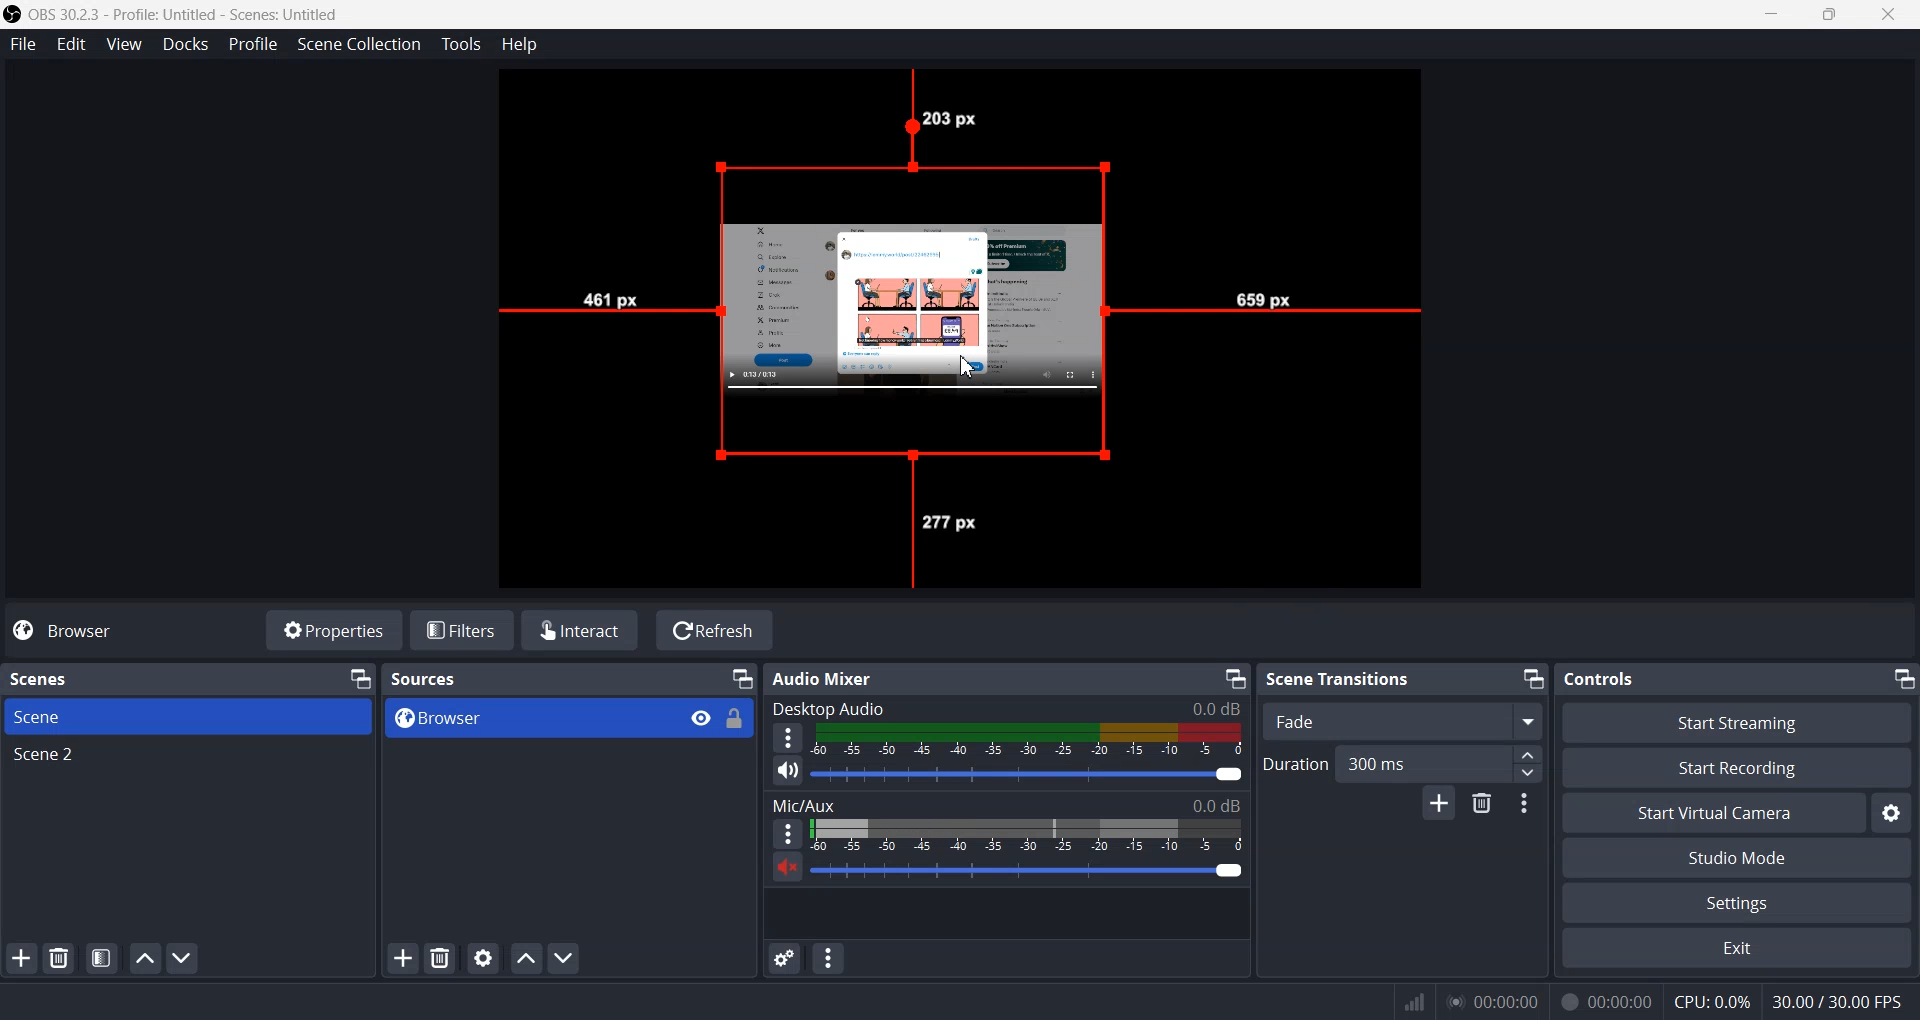 This screenshot has height=1020, width=1920. I want to click on Sound Volume adjuster, so click(1039, 872).